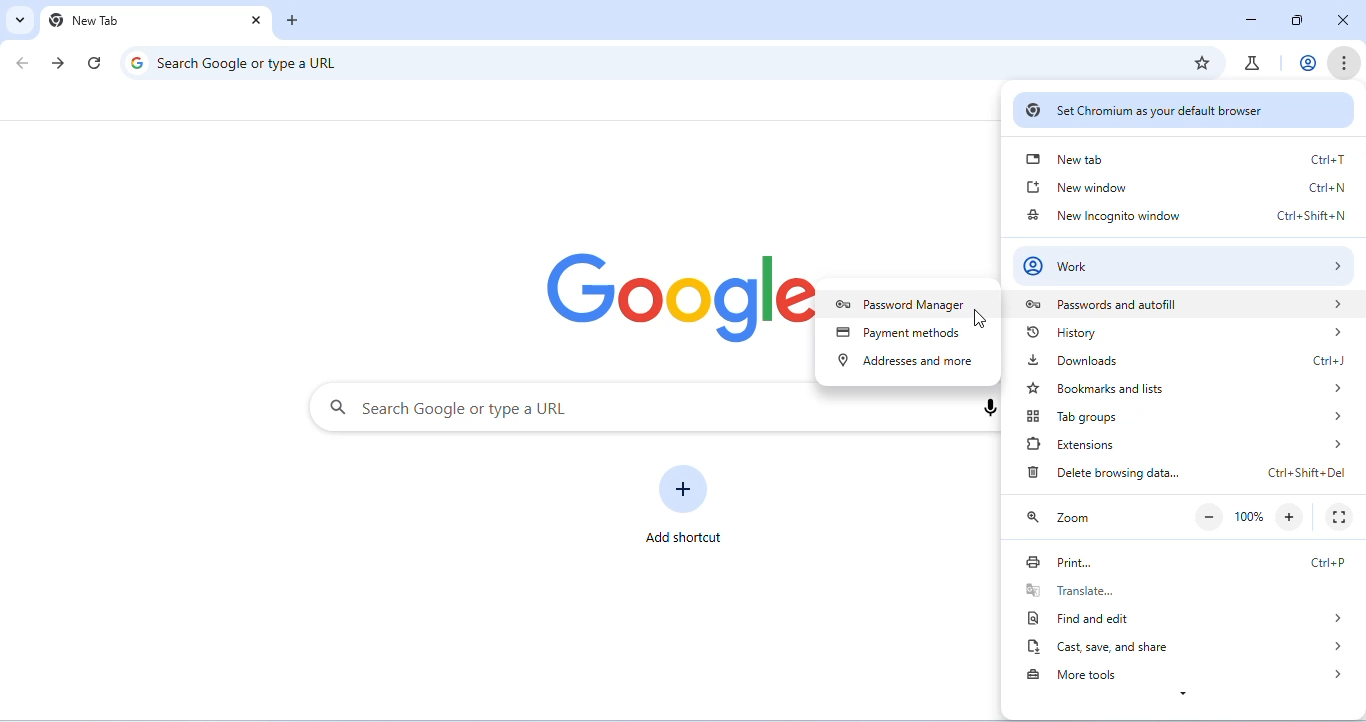  What do you see at coordinates (1185, 474) in the screenshot?
I see `delete browsing data Ctrl+Shift+Del` at bounding box center [1185, 474].